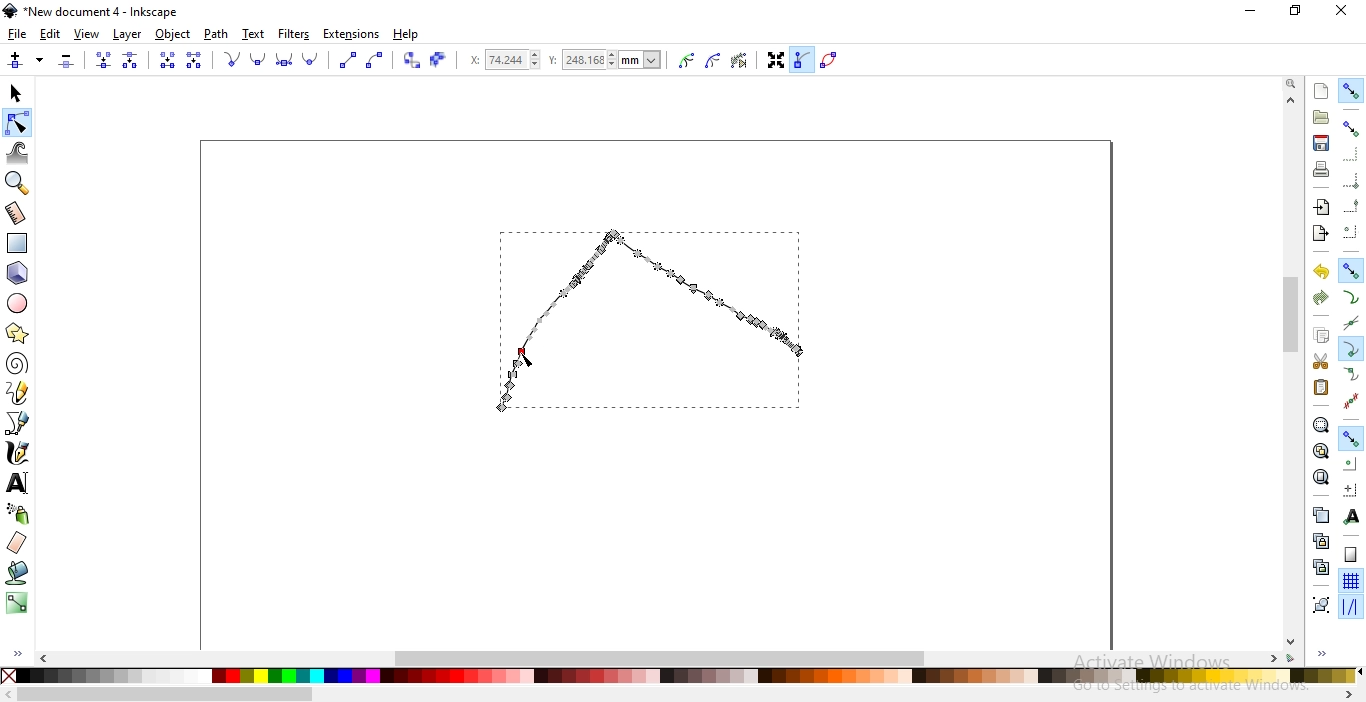  What do you see at coordinates (715, 61) in the screenshot?
I see `show masks of selected objects` at bounding box center [715, 61].